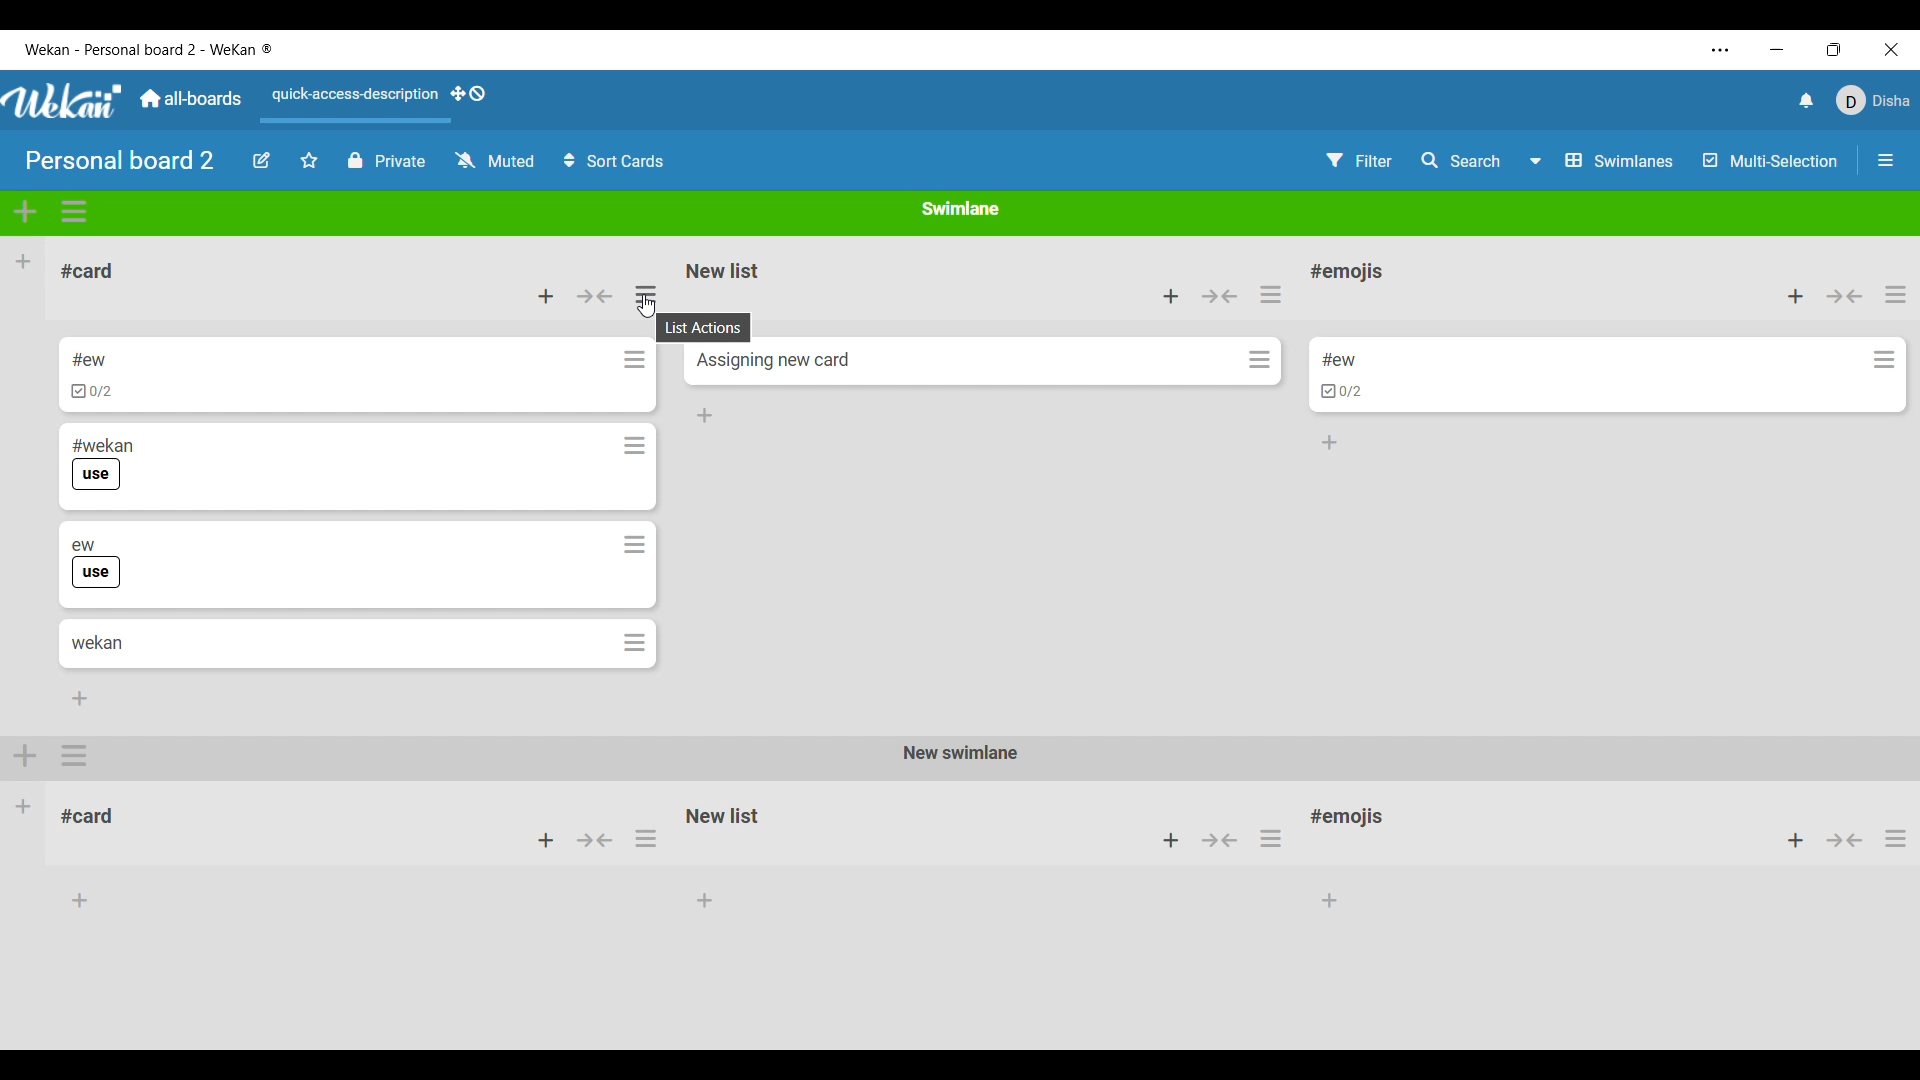 This screenshot has height=1080, width=1920. Describe the element at coordinates (190, 99) in the screenshot. I see `Go to main dashboard` at that location.